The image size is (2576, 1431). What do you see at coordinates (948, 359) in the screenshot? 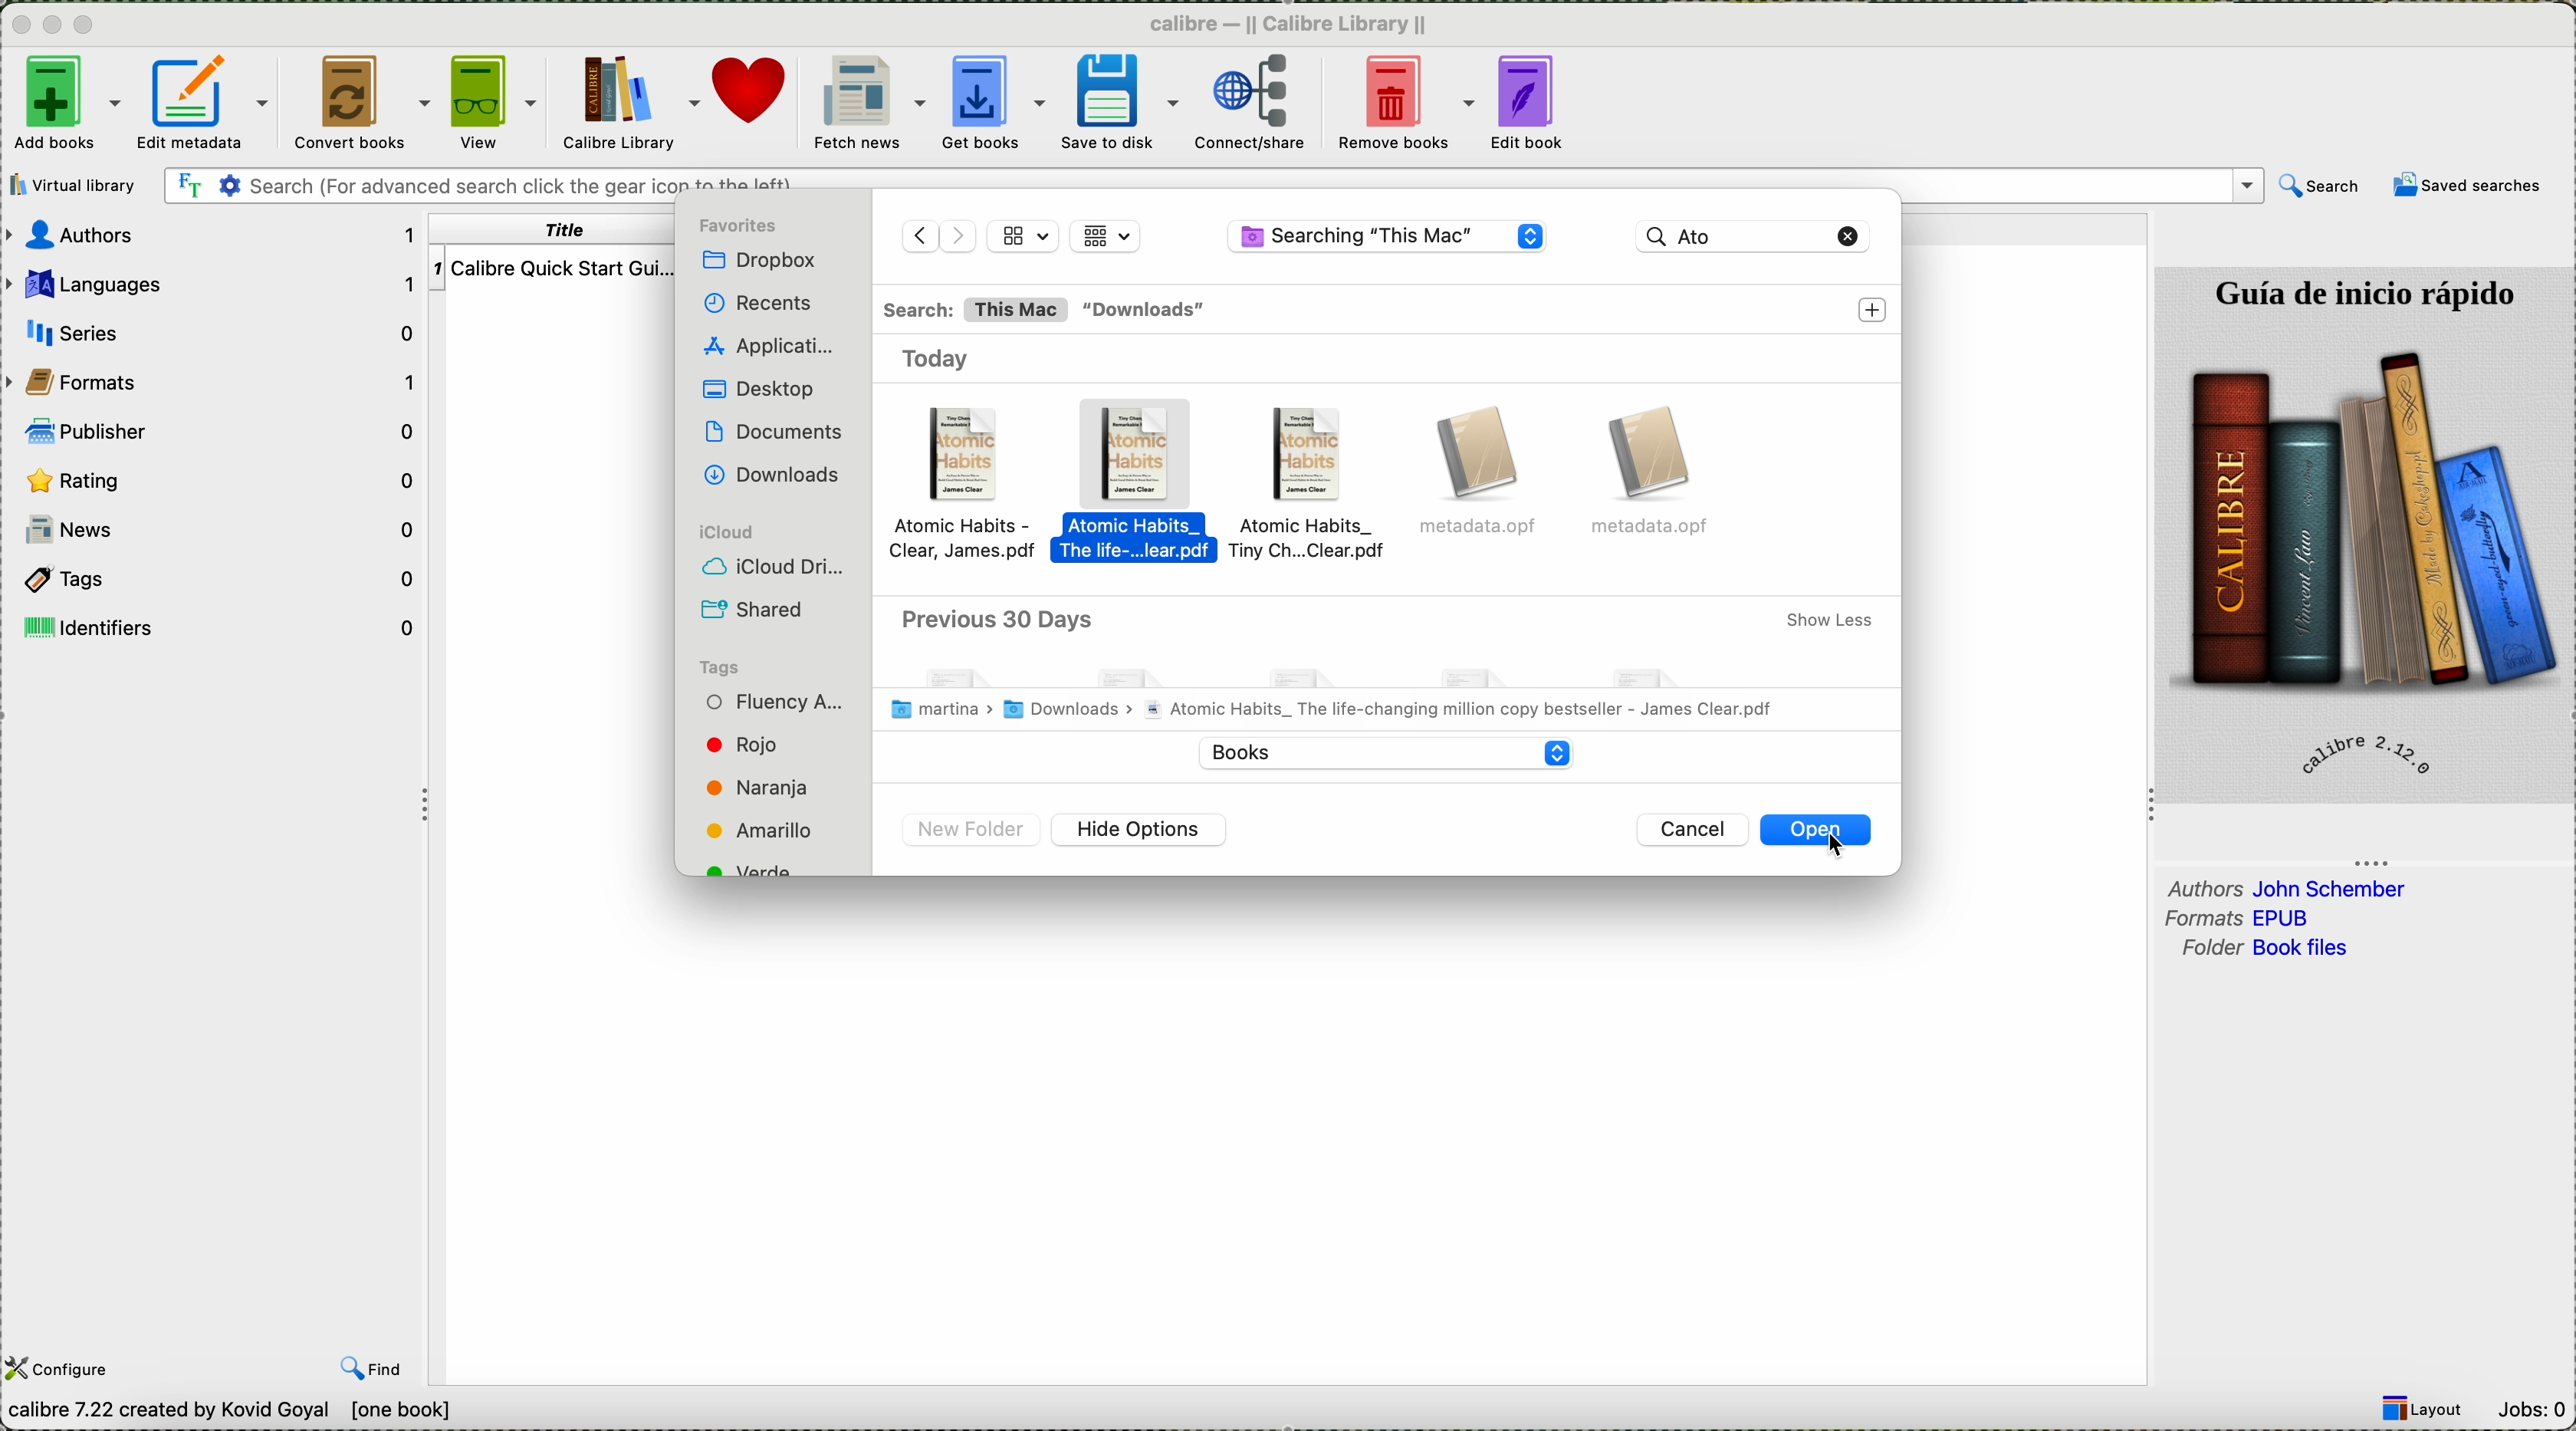
I see `today` at bounding box center [948, 359].